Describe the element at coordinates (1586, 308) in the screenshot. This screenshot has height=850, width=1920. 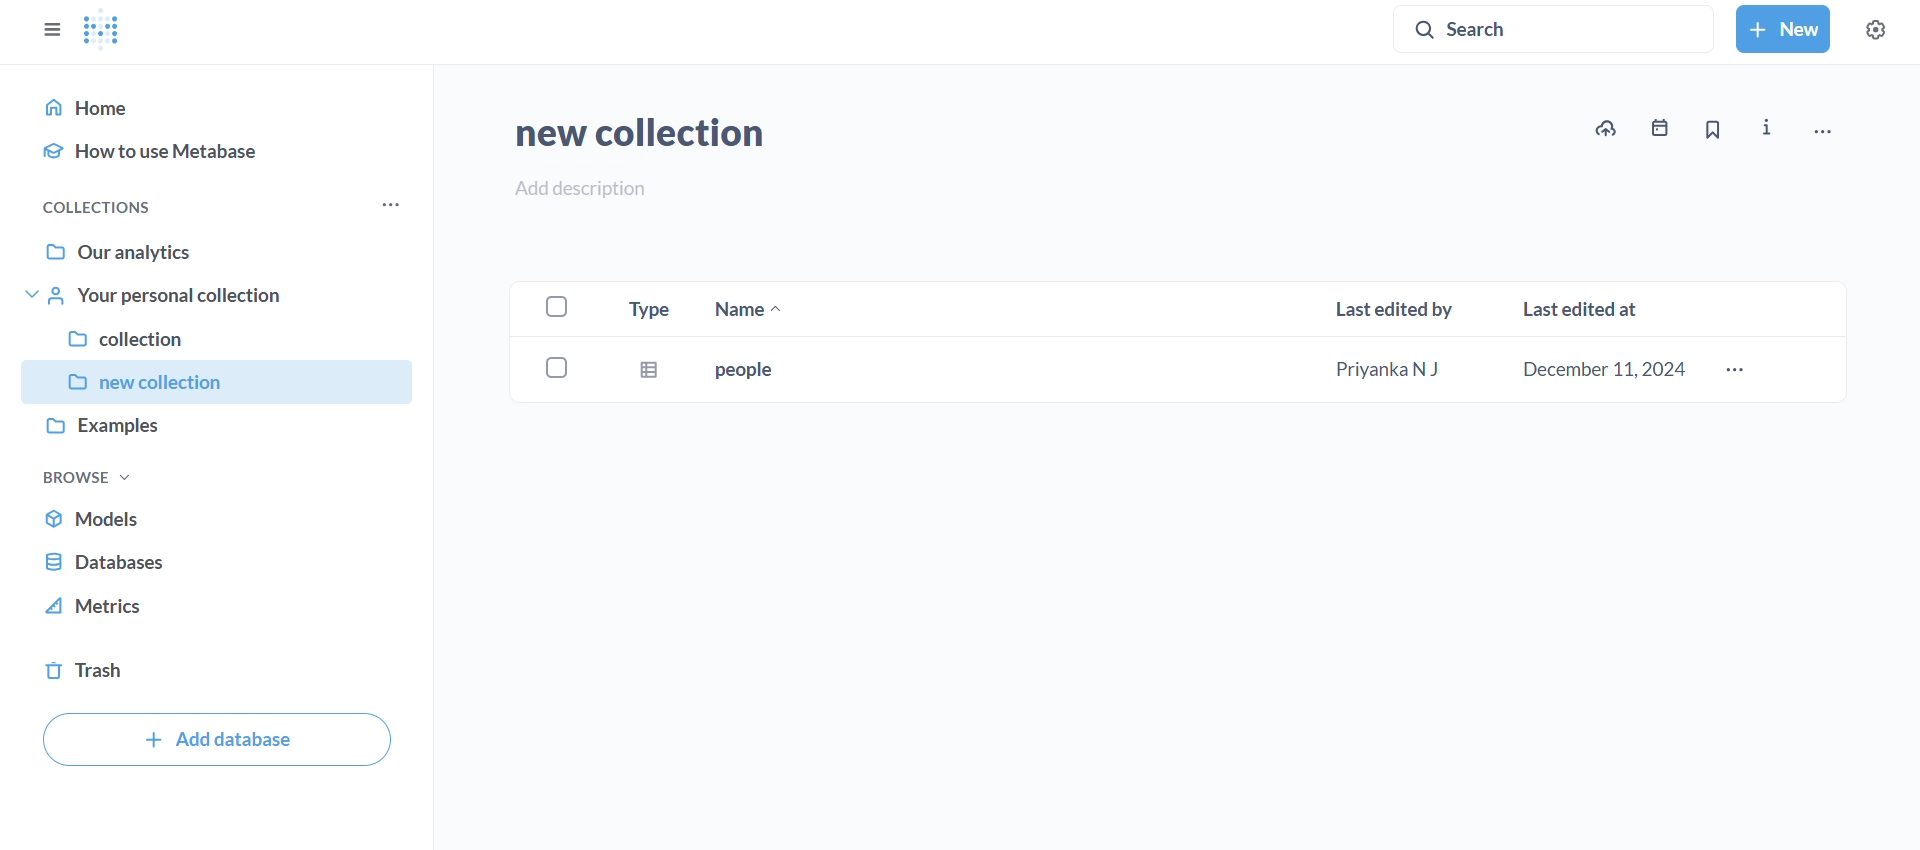
I see `last edited by` at that location.